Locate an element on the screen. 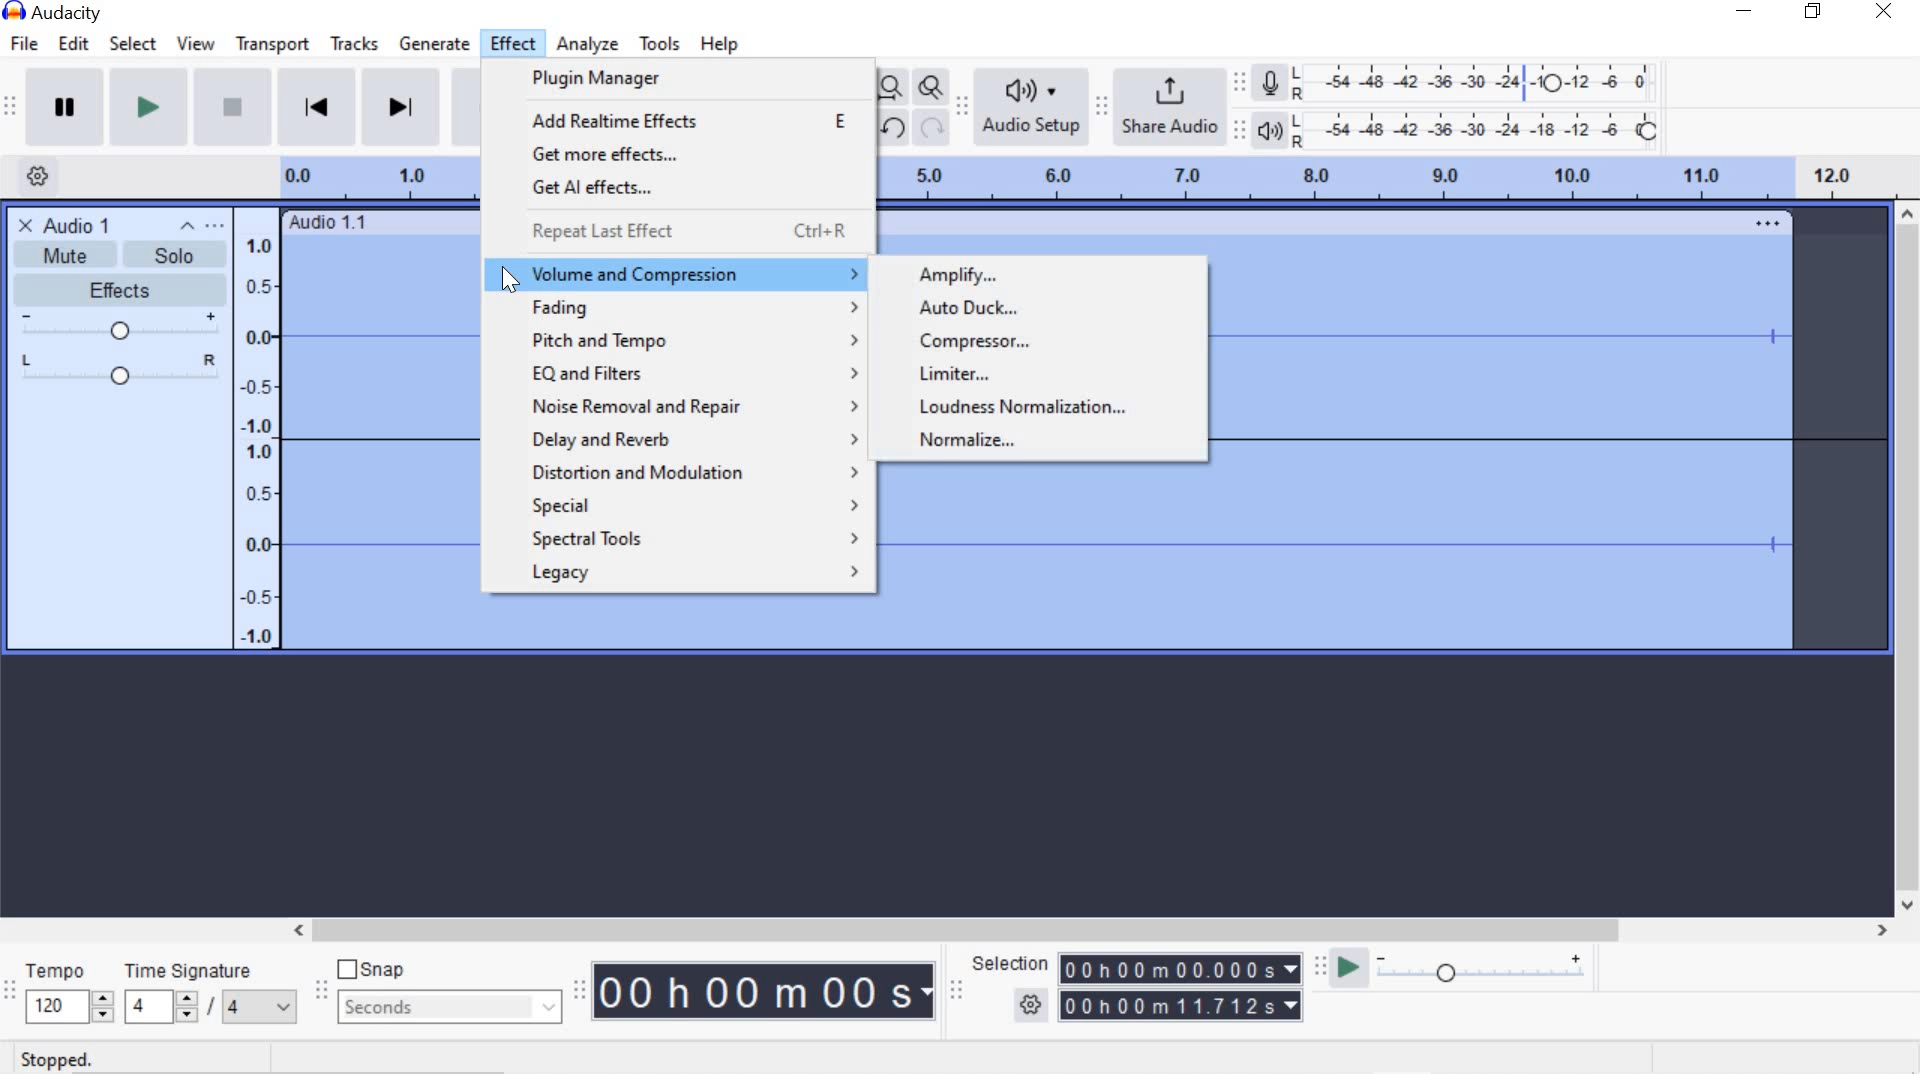  undo is located at coordinates (892, 127).